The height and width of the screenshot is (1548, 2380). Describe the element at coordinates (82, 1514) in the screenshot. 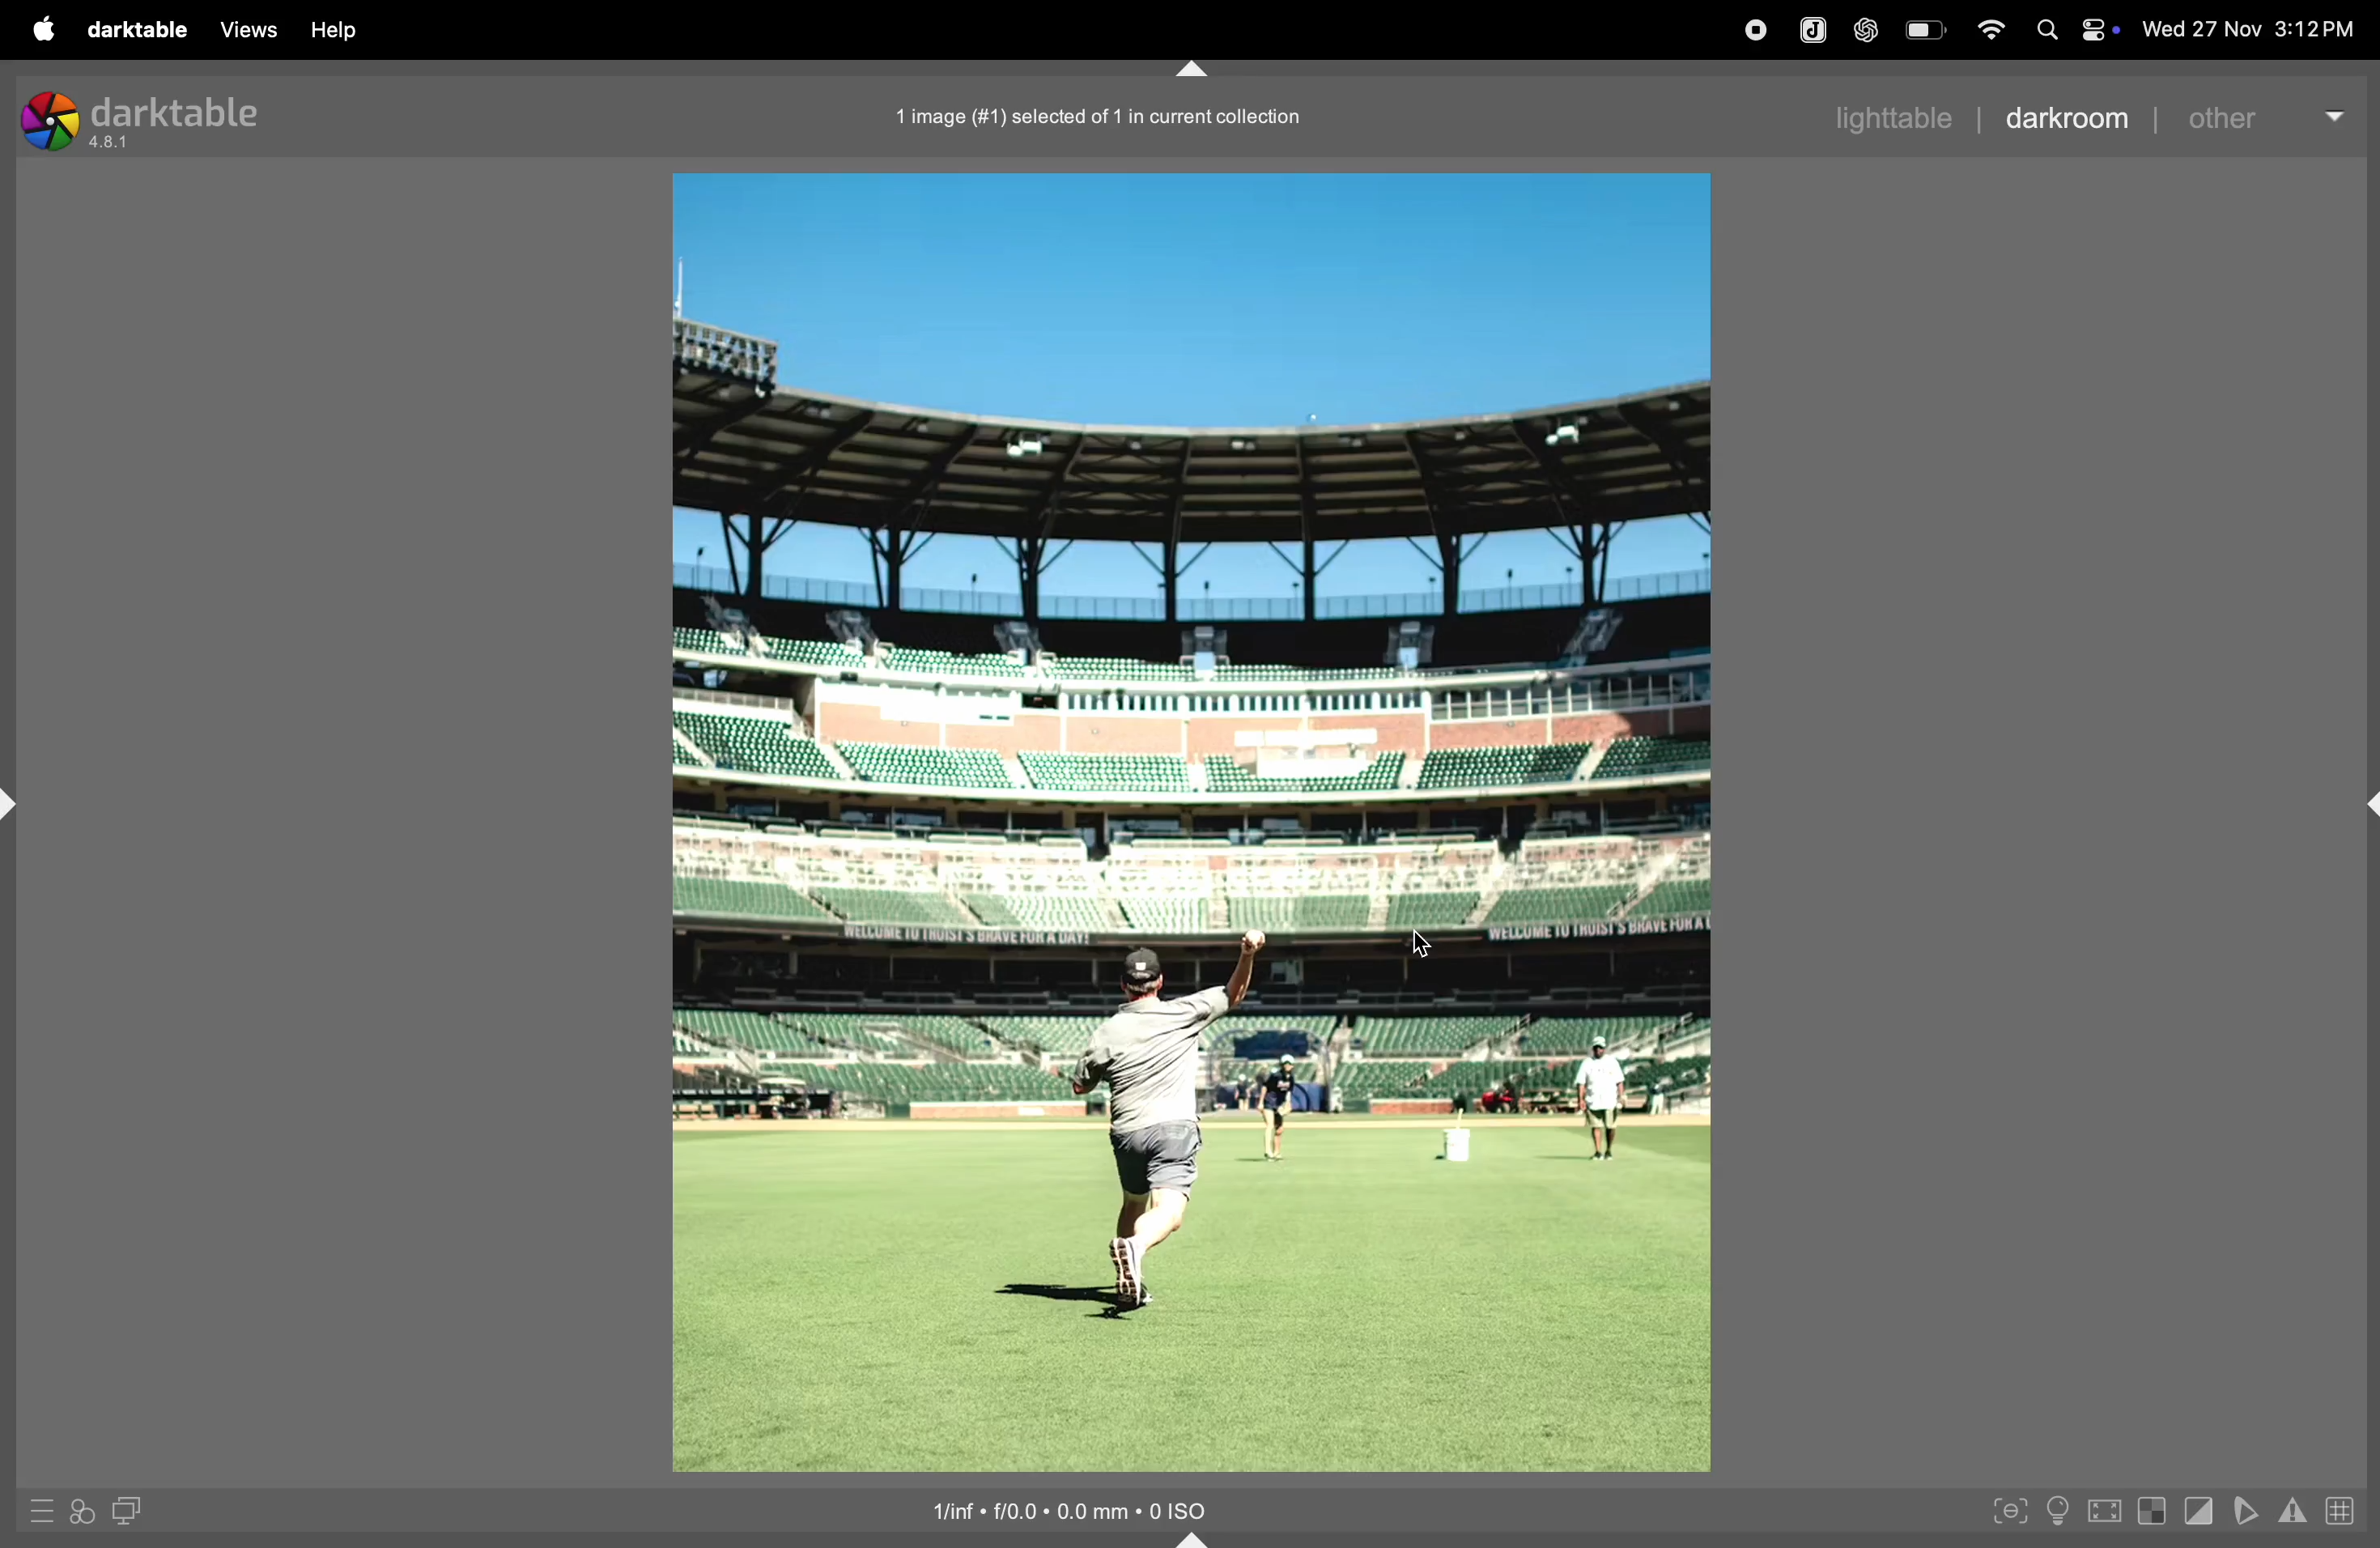

I see `quick to apply styles` at that location.